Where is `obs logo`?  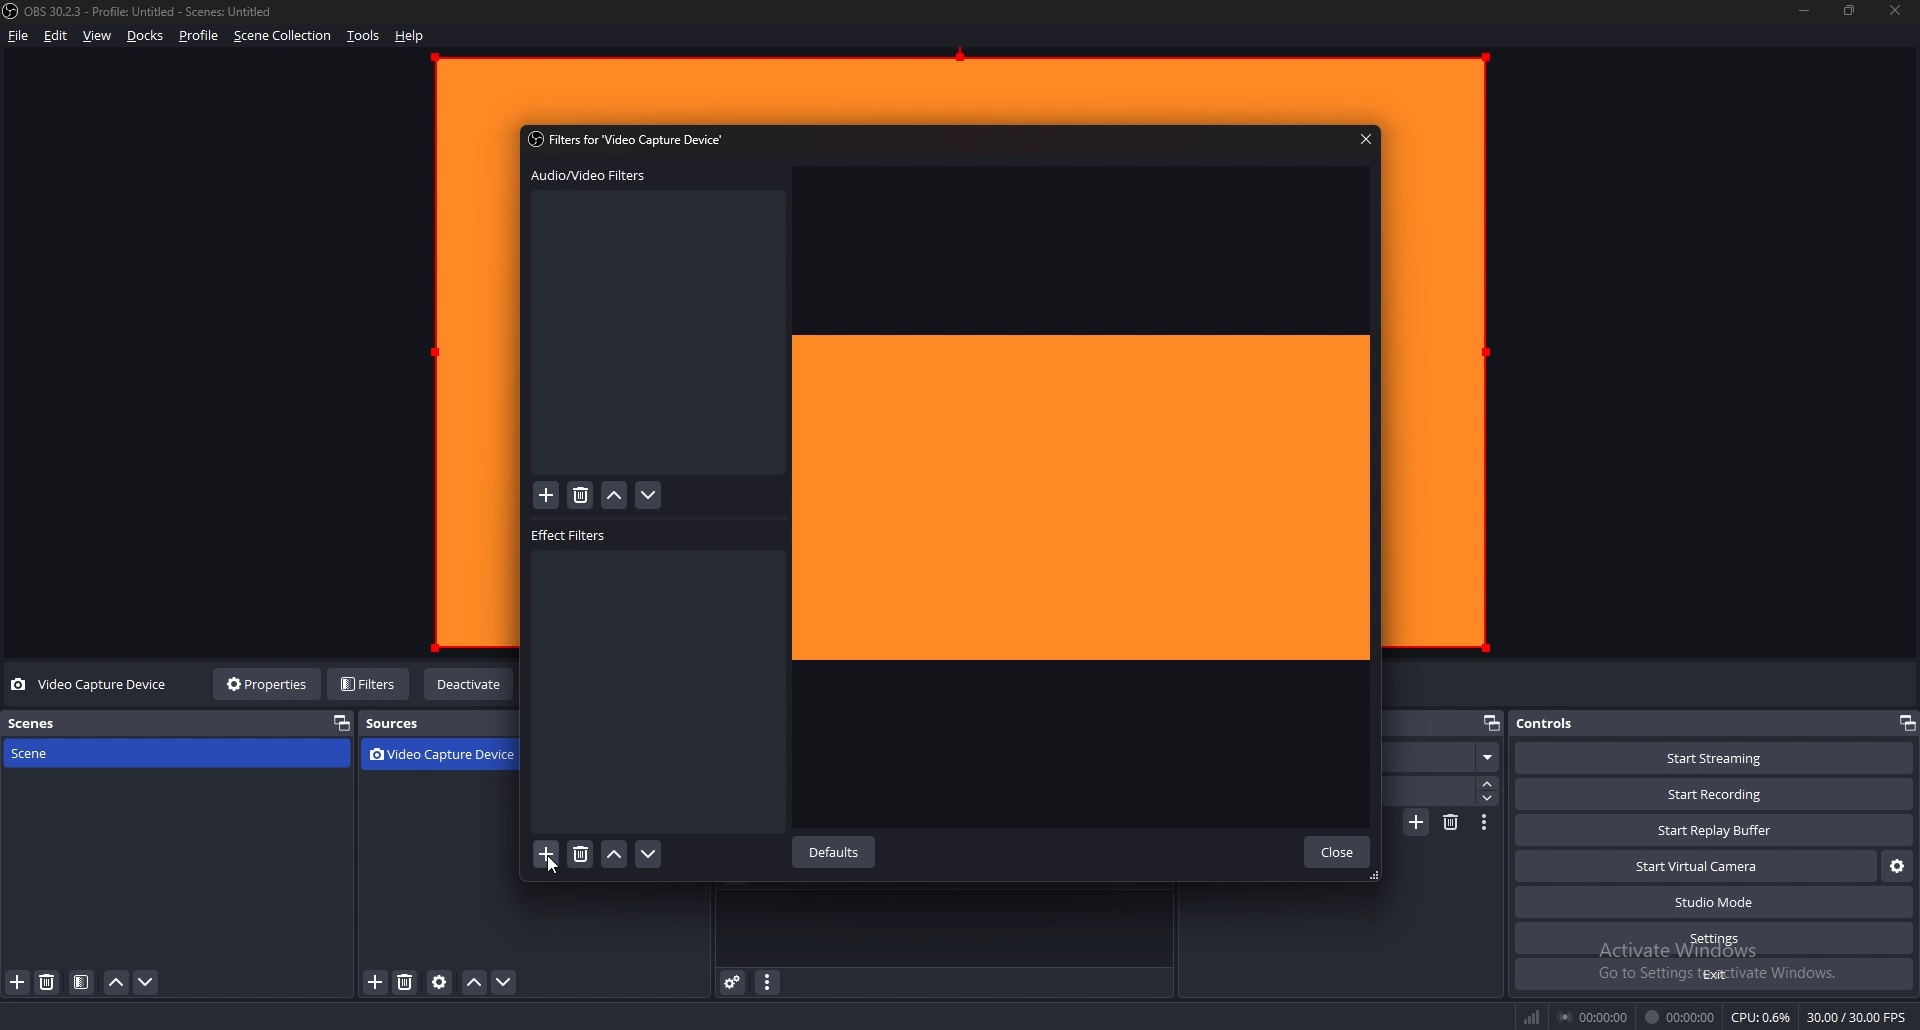
obs logo is located at coordinates (14, 13).